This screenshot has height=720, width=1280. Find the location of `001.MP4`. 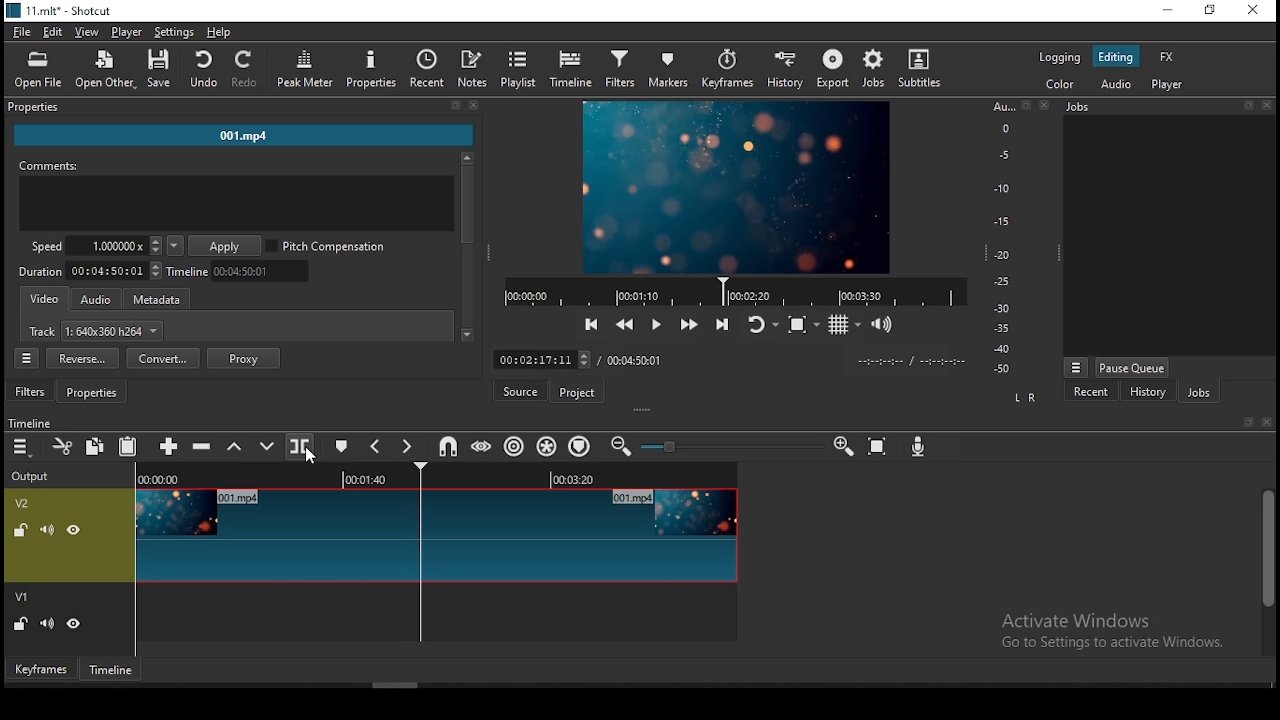

001.MP4 is located at coordinates (245, 138).